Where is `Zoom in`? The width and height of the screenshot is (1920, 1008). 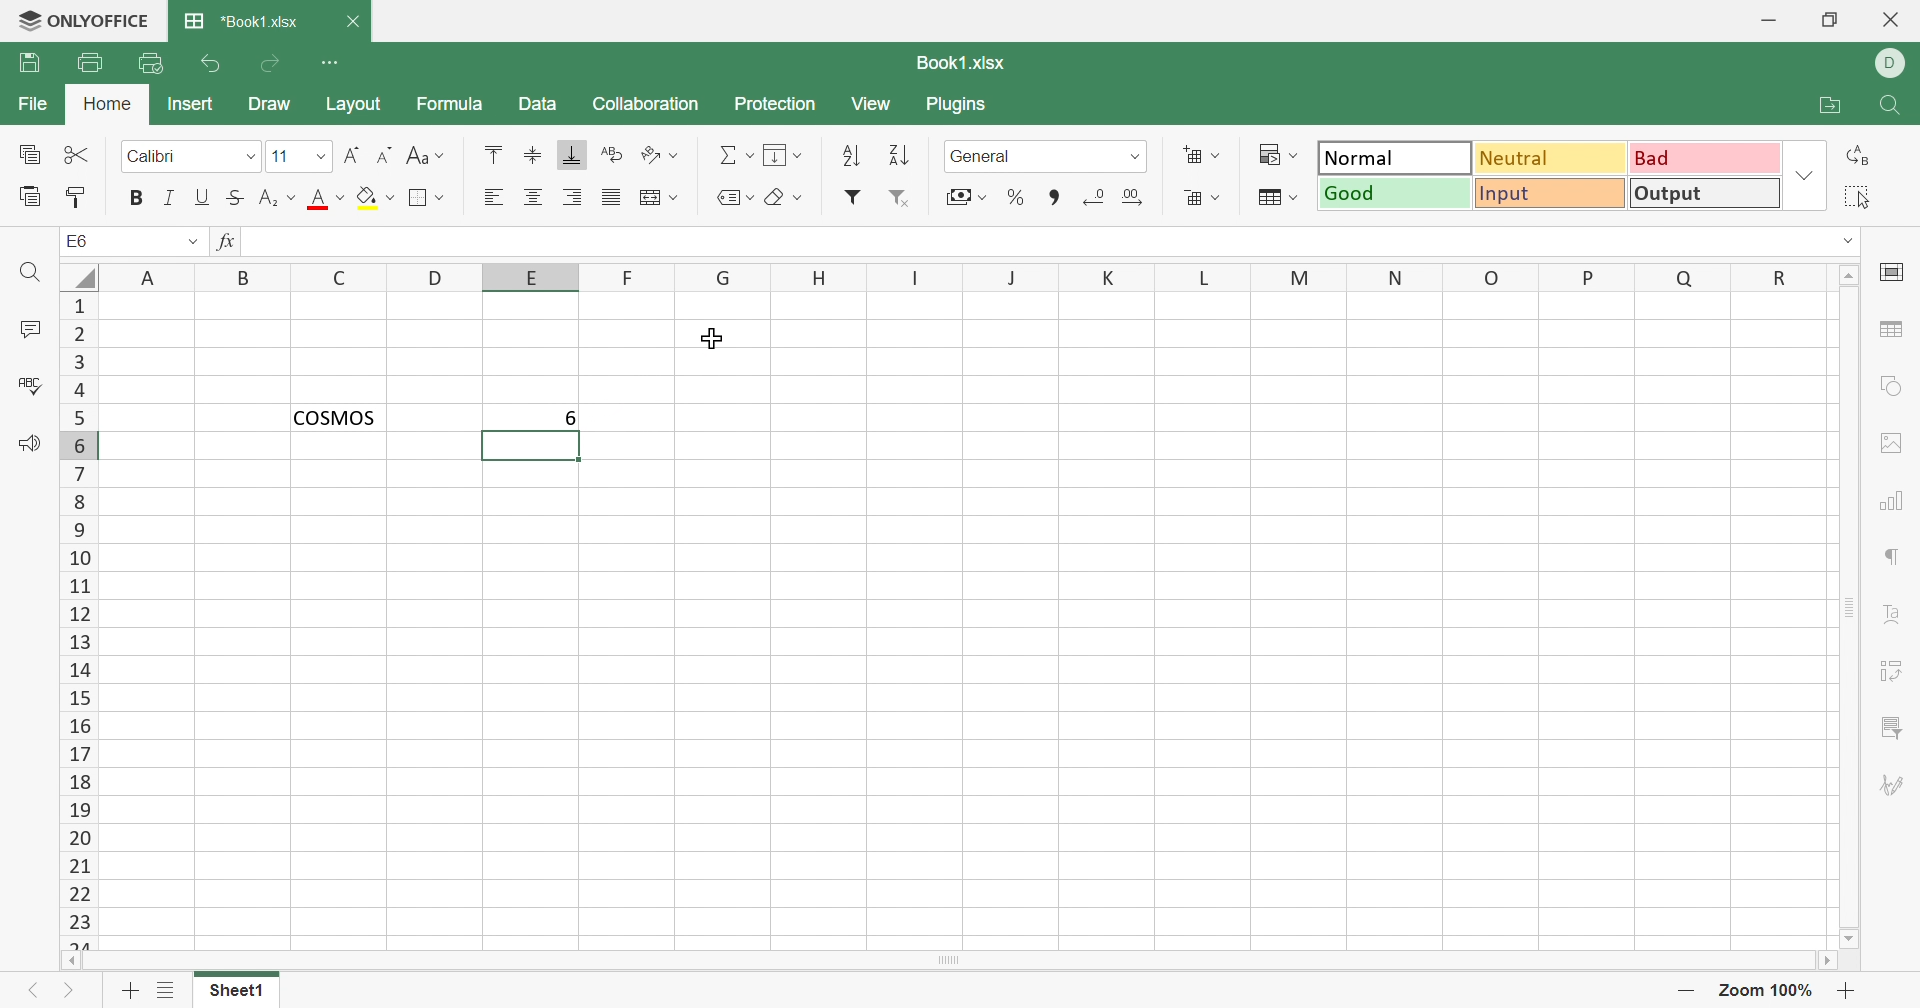
Zoom in is located at coordinates (1849, 991).